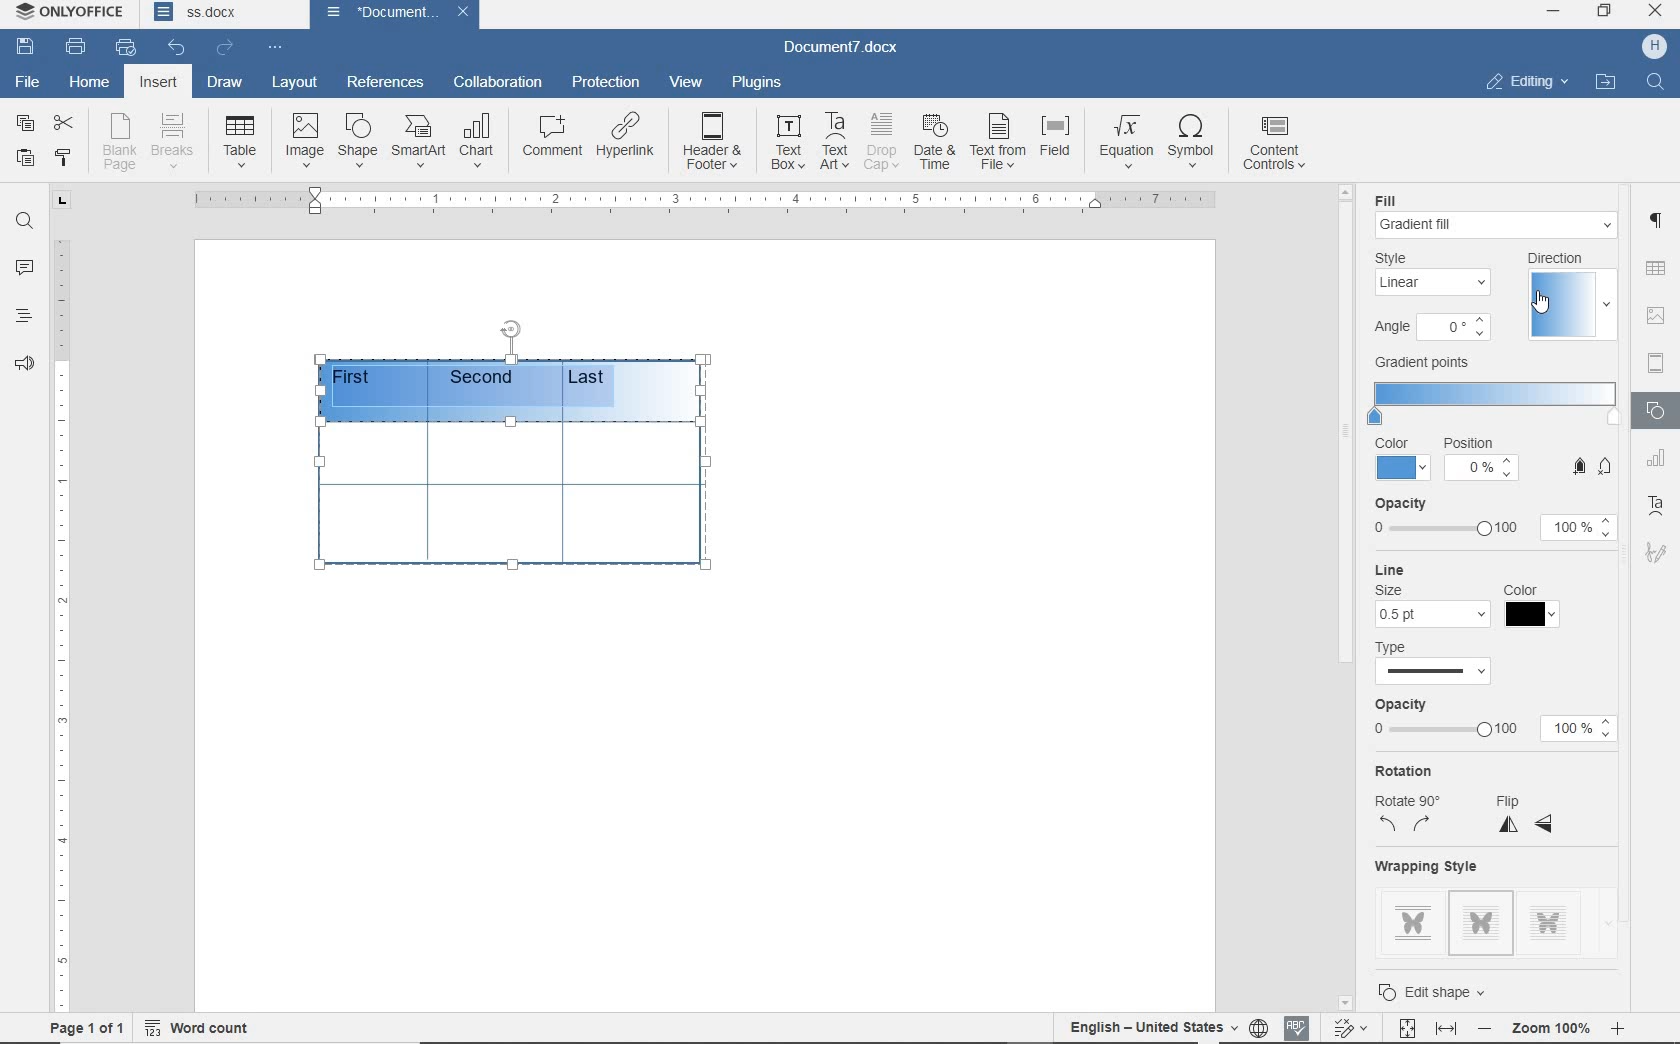 The height and width of the screenshot is (1044, 1680). I want to click on spell checking, so click(1298, 1026).